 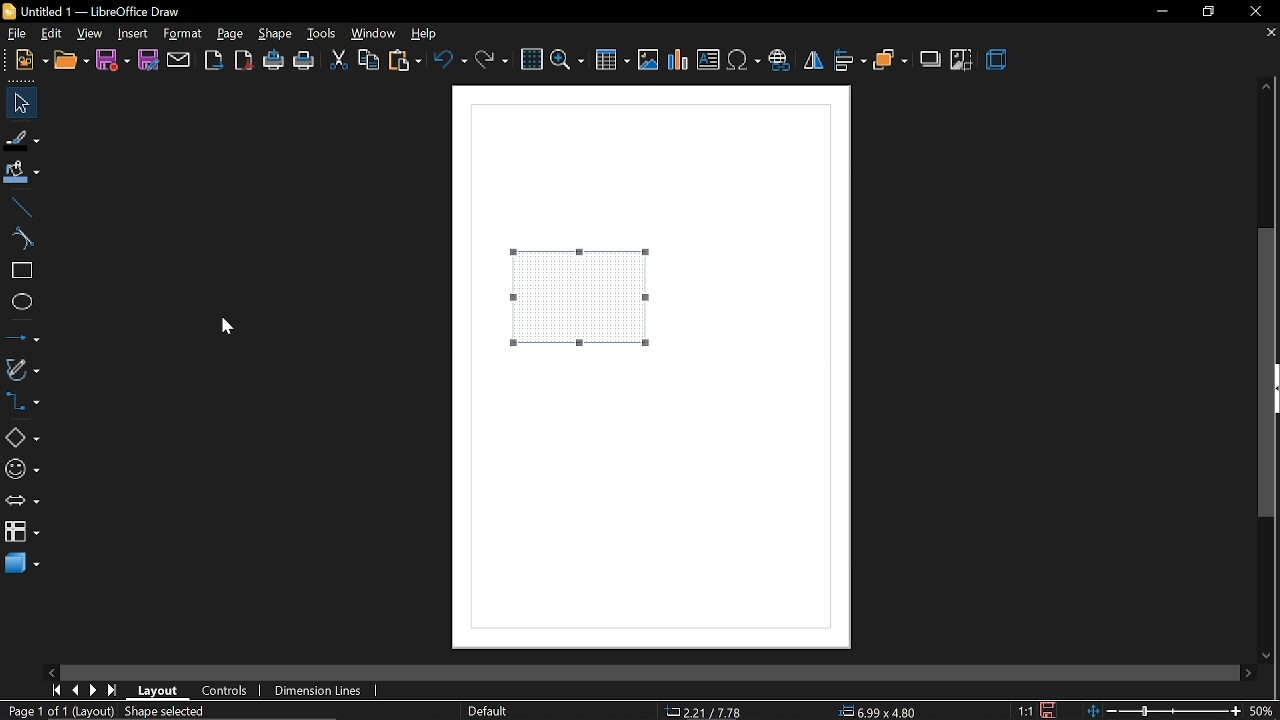 What do you see at coordinates (22, 172) in the screenshot?
I see `fill color` at bounding box center [22, 172].